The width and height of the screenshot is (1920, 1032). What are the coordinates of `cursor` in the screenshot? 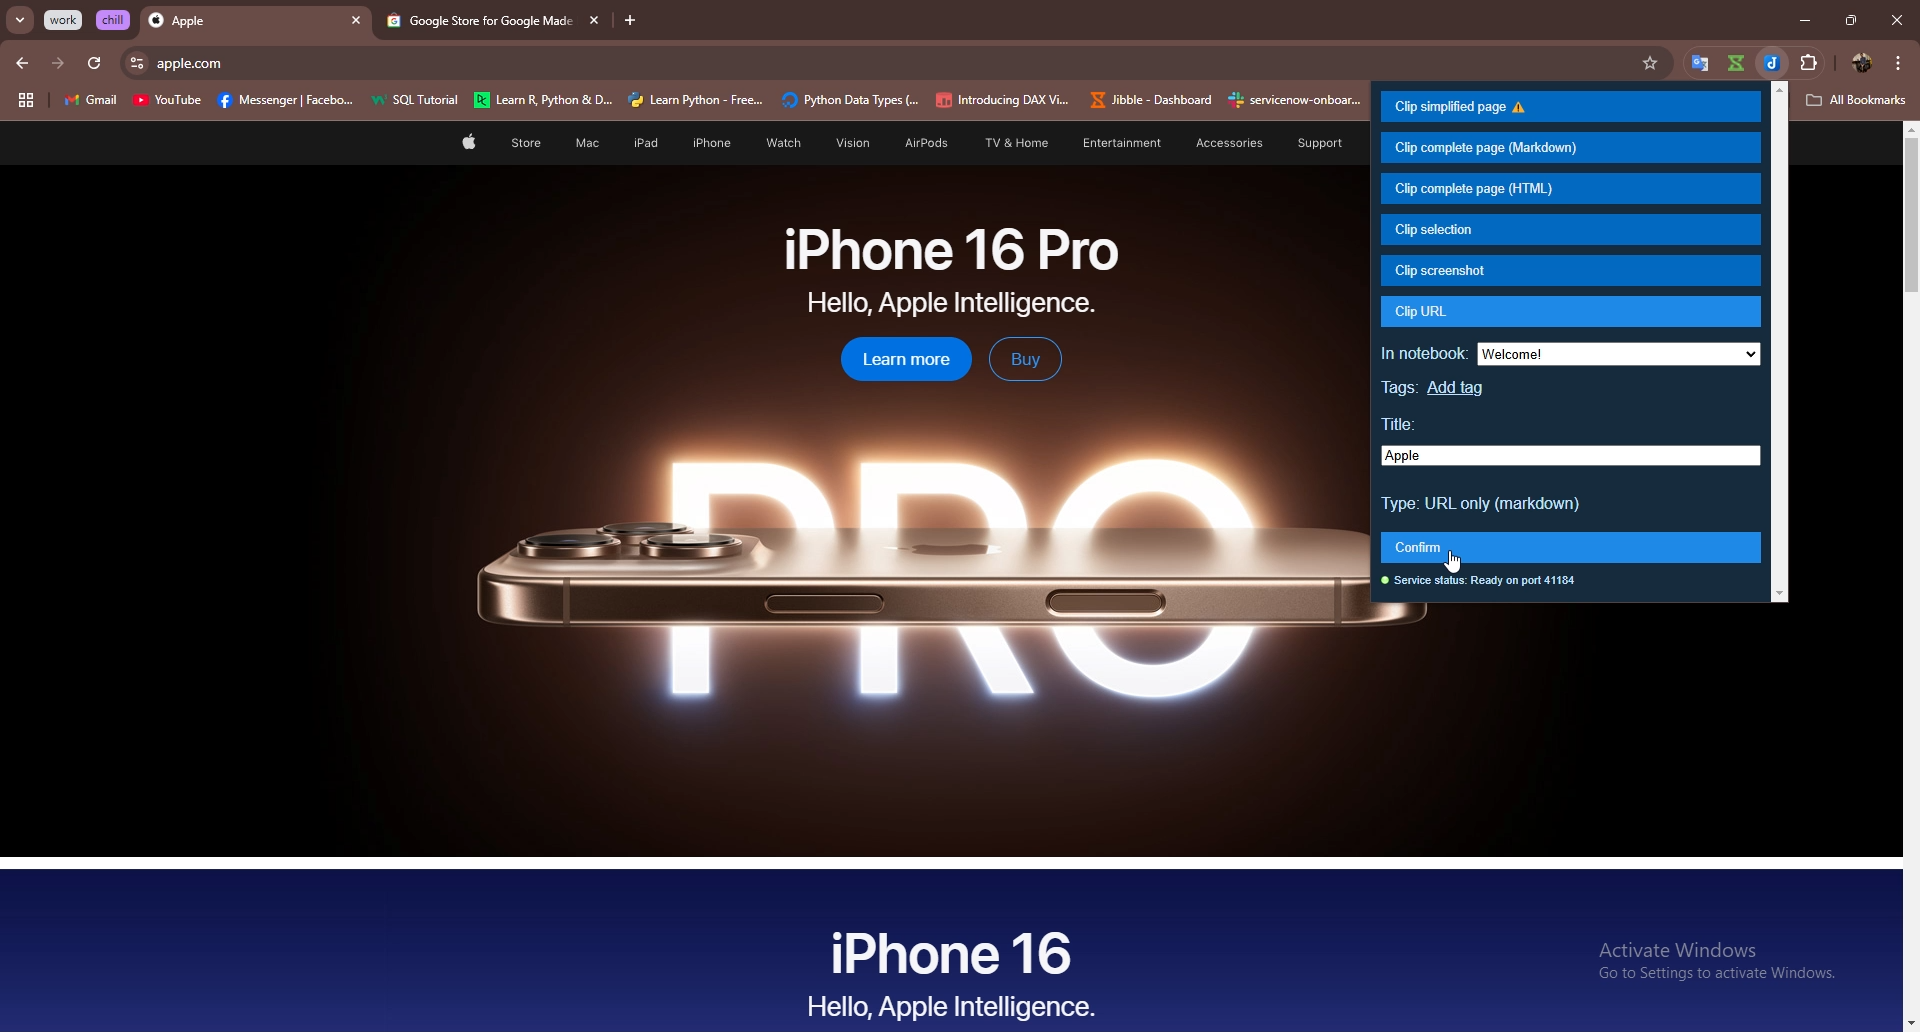 It's located at (1457, 560).